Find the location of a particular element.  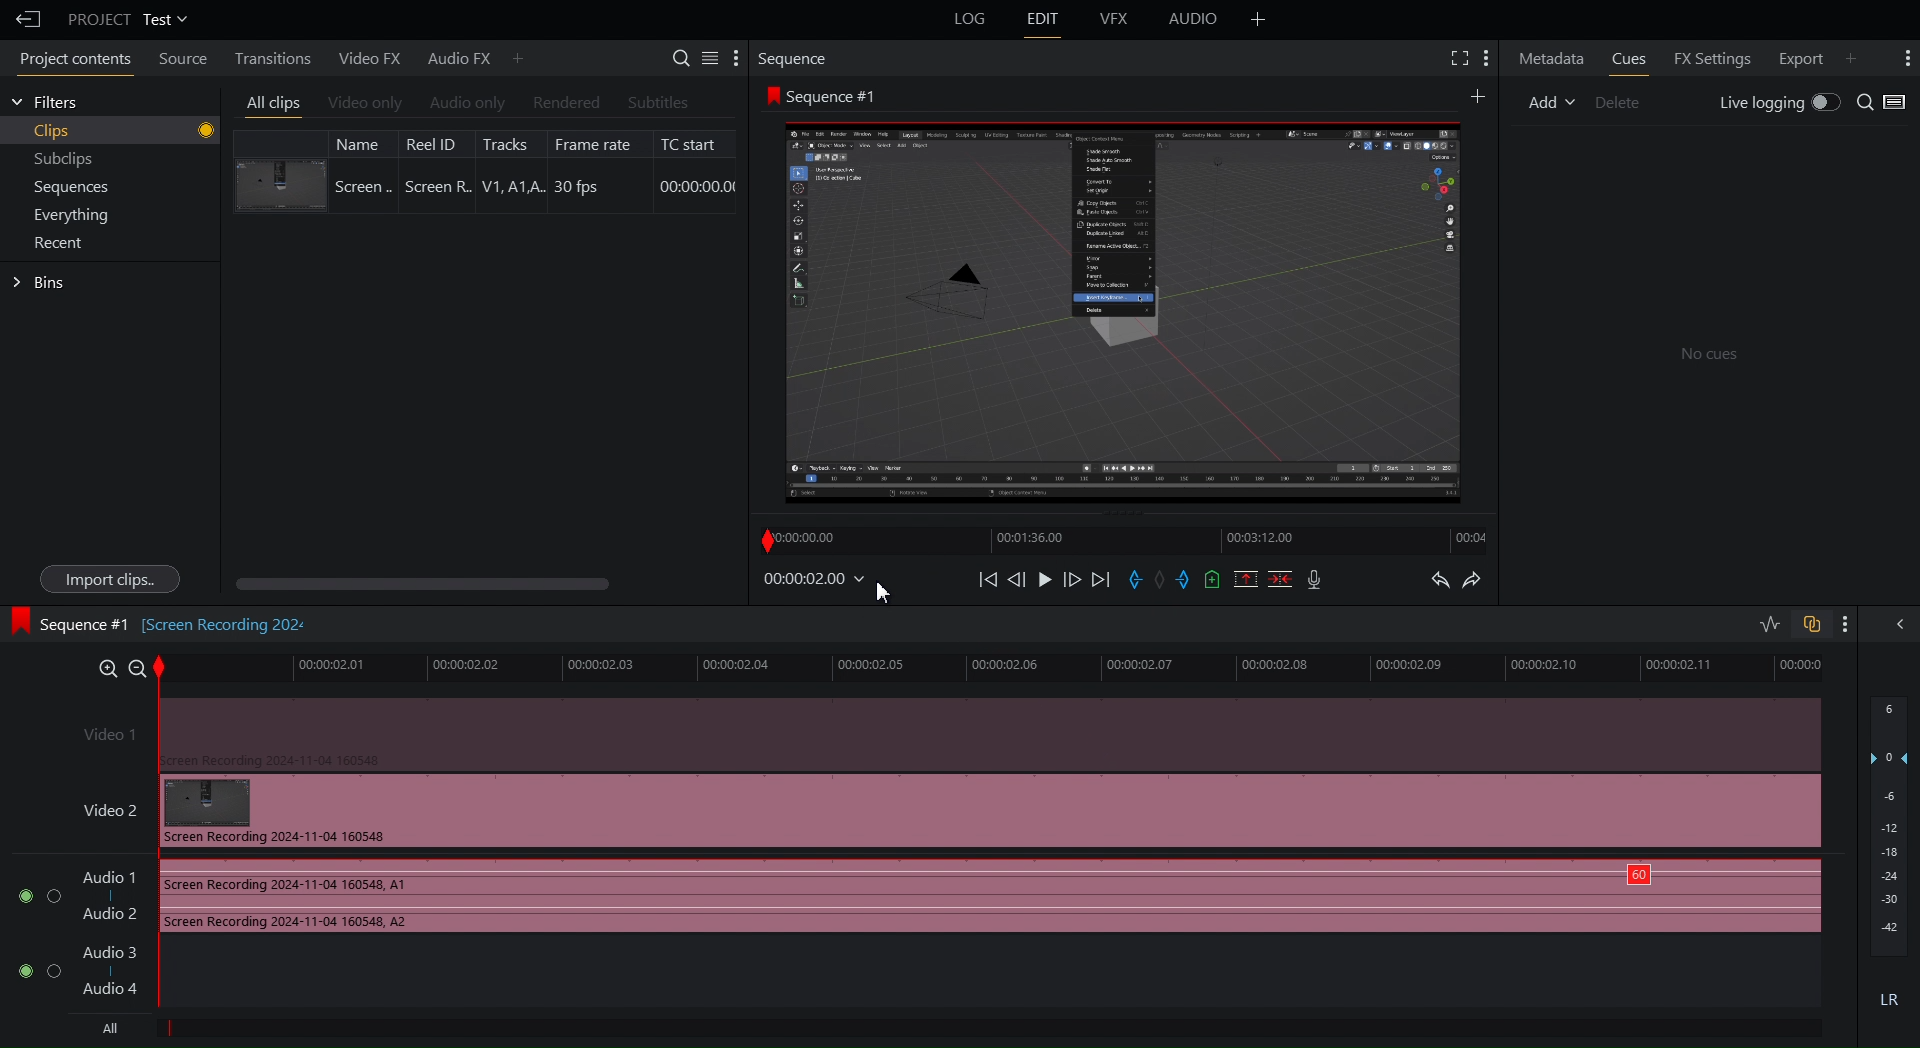

Timeline is located at coordinates (1125, 537).